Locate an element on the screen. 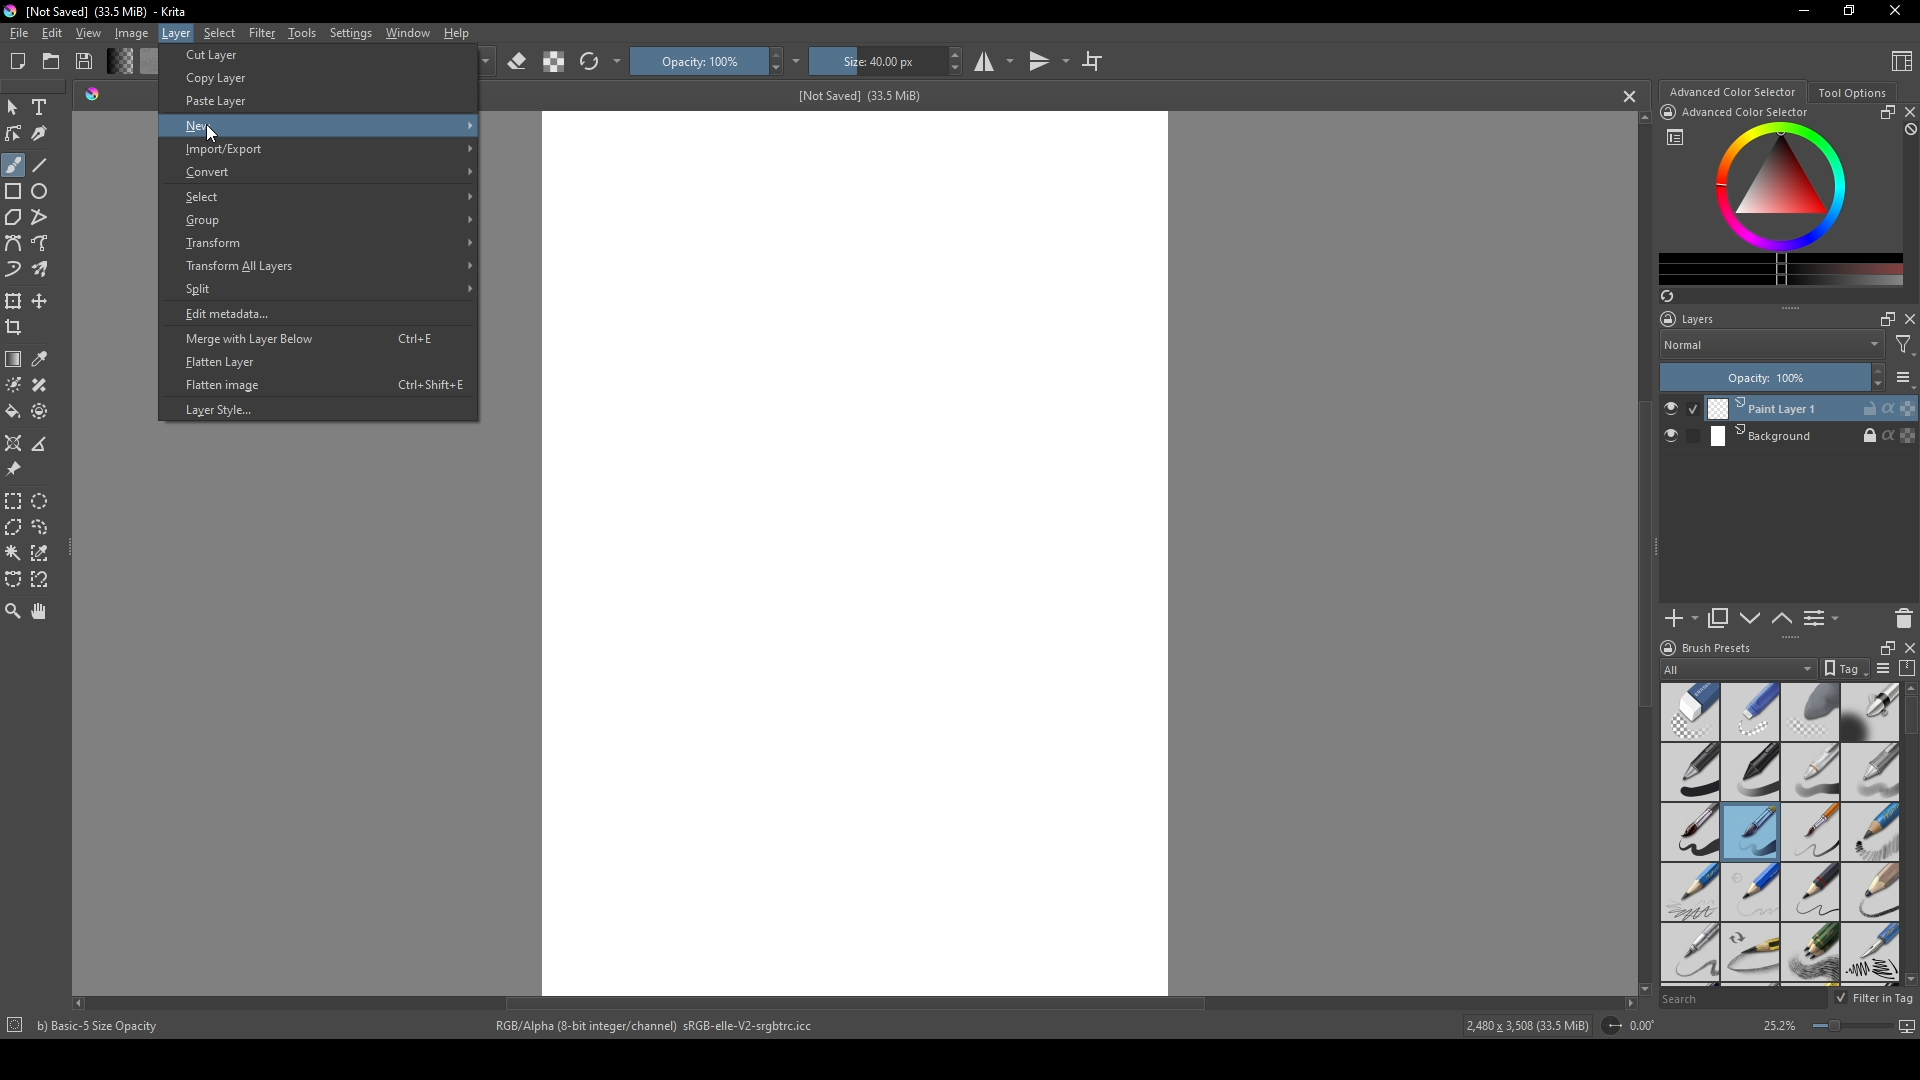 The width and height of the screenshot is (1920, 1080). block is located at coordinates (1908, 130).